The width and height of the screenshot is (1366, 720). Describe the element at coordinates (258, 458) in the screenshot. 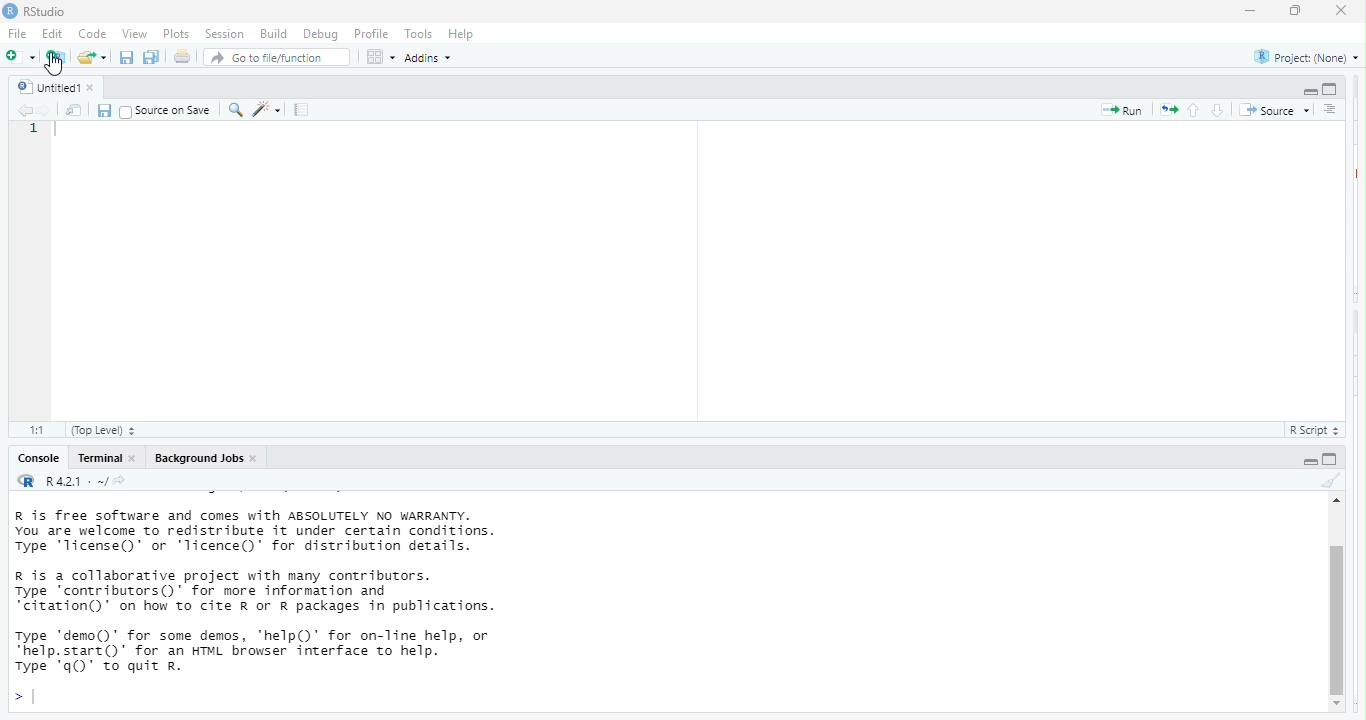

I see `close` at that location.